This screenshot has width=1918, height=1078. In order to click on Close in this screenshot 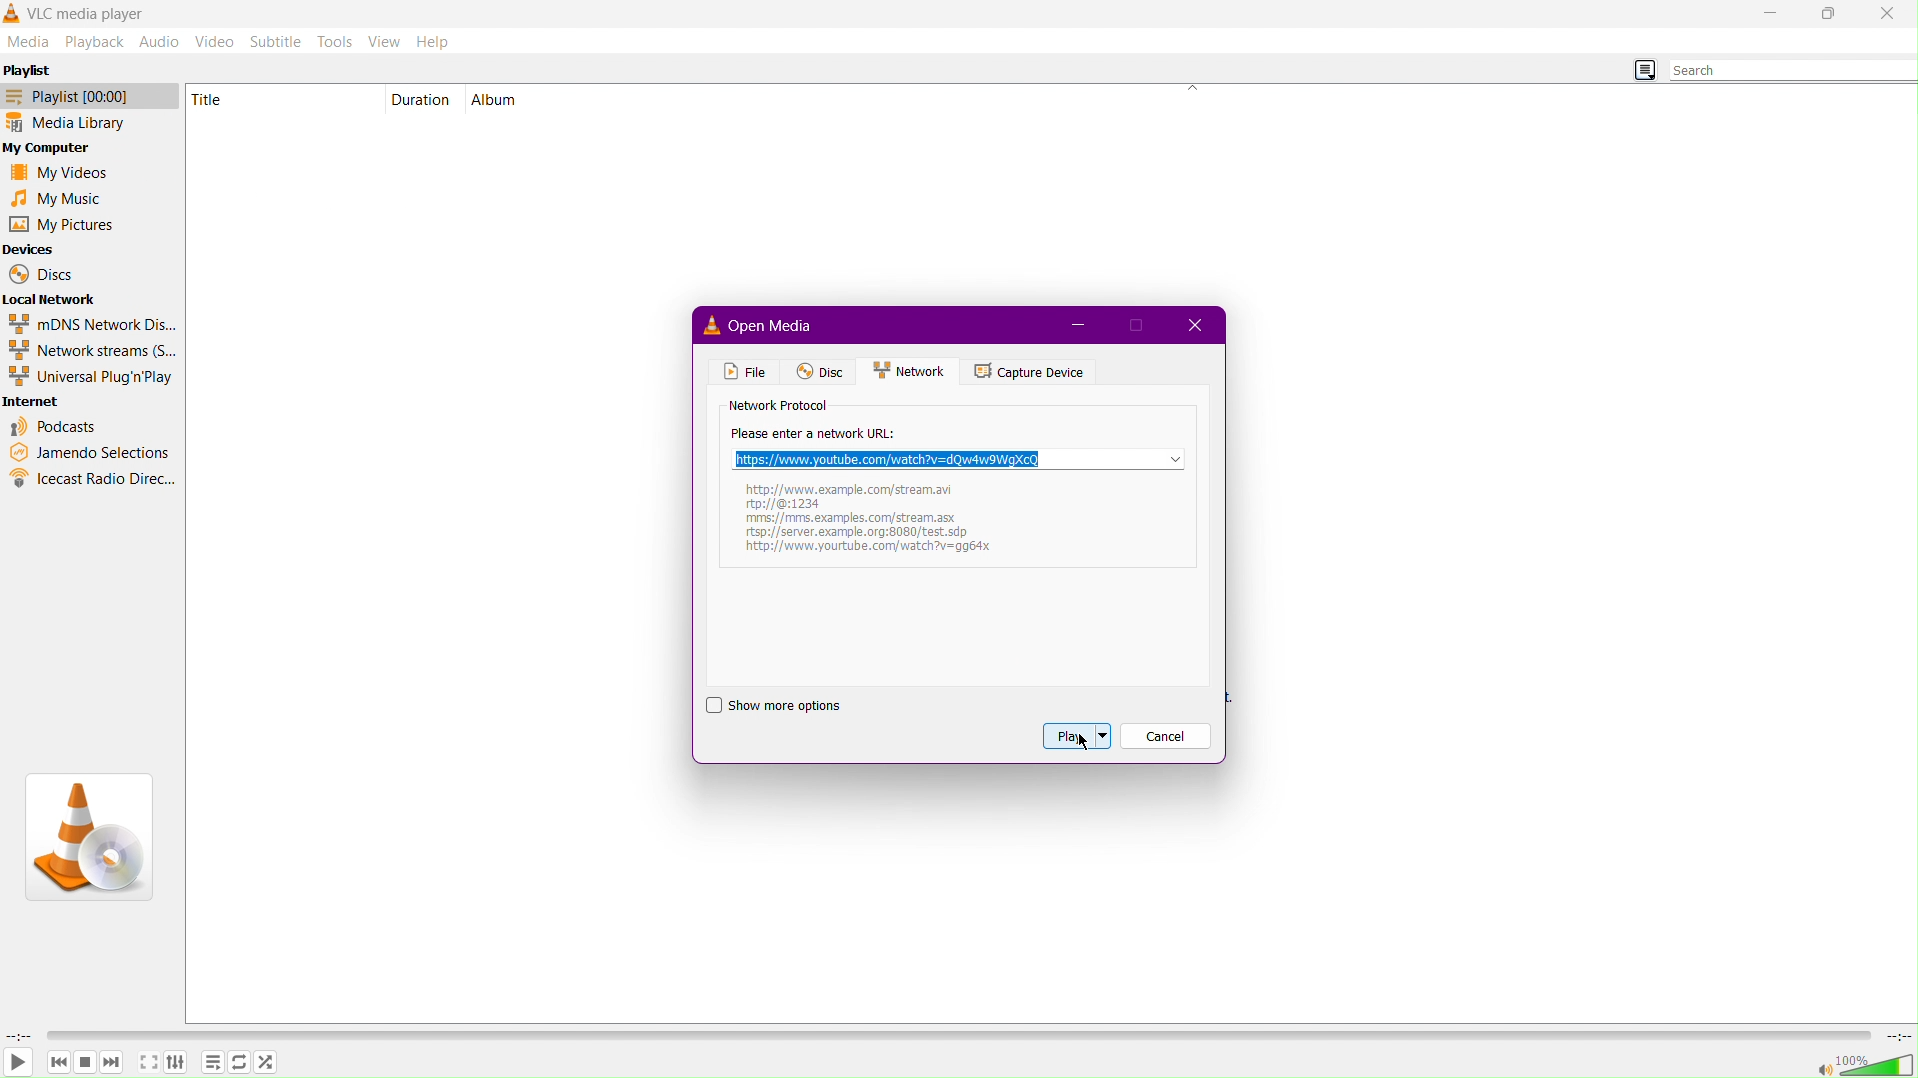, I will do `click(1200, 325)`.